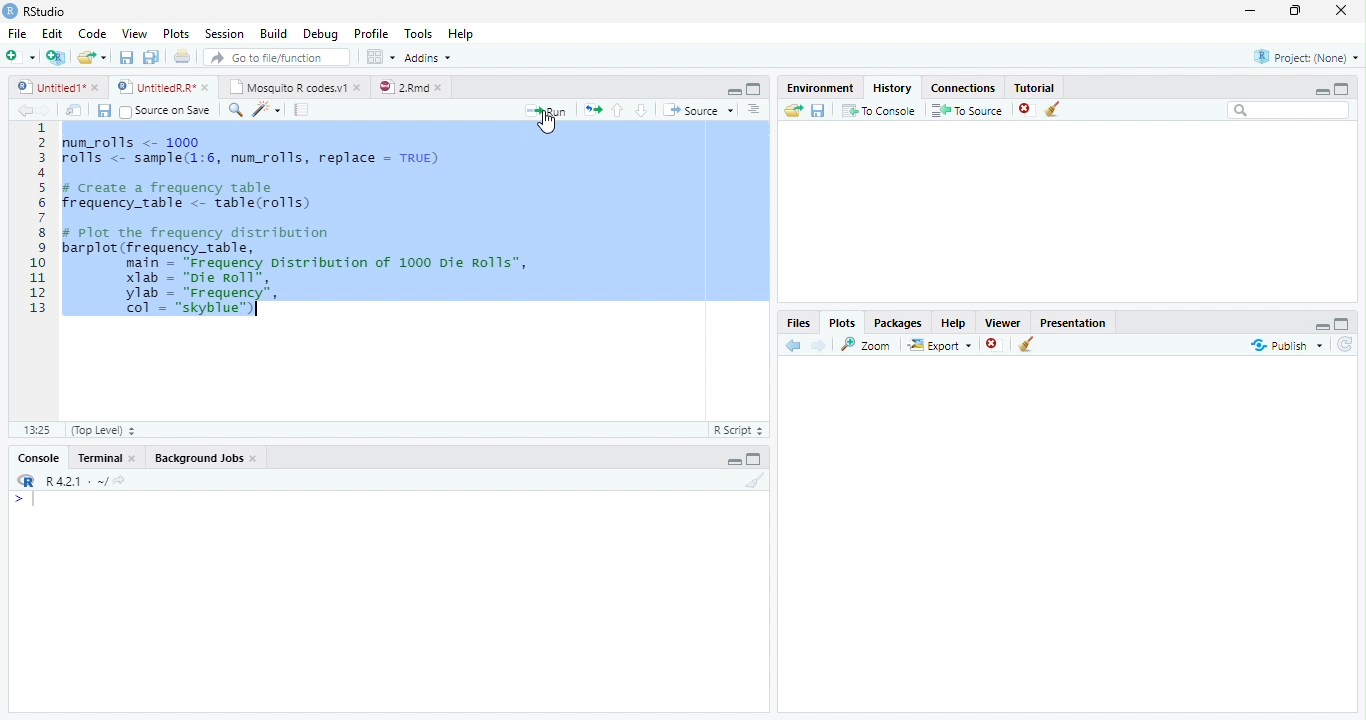  I want to click on Session, so click(225, 33).